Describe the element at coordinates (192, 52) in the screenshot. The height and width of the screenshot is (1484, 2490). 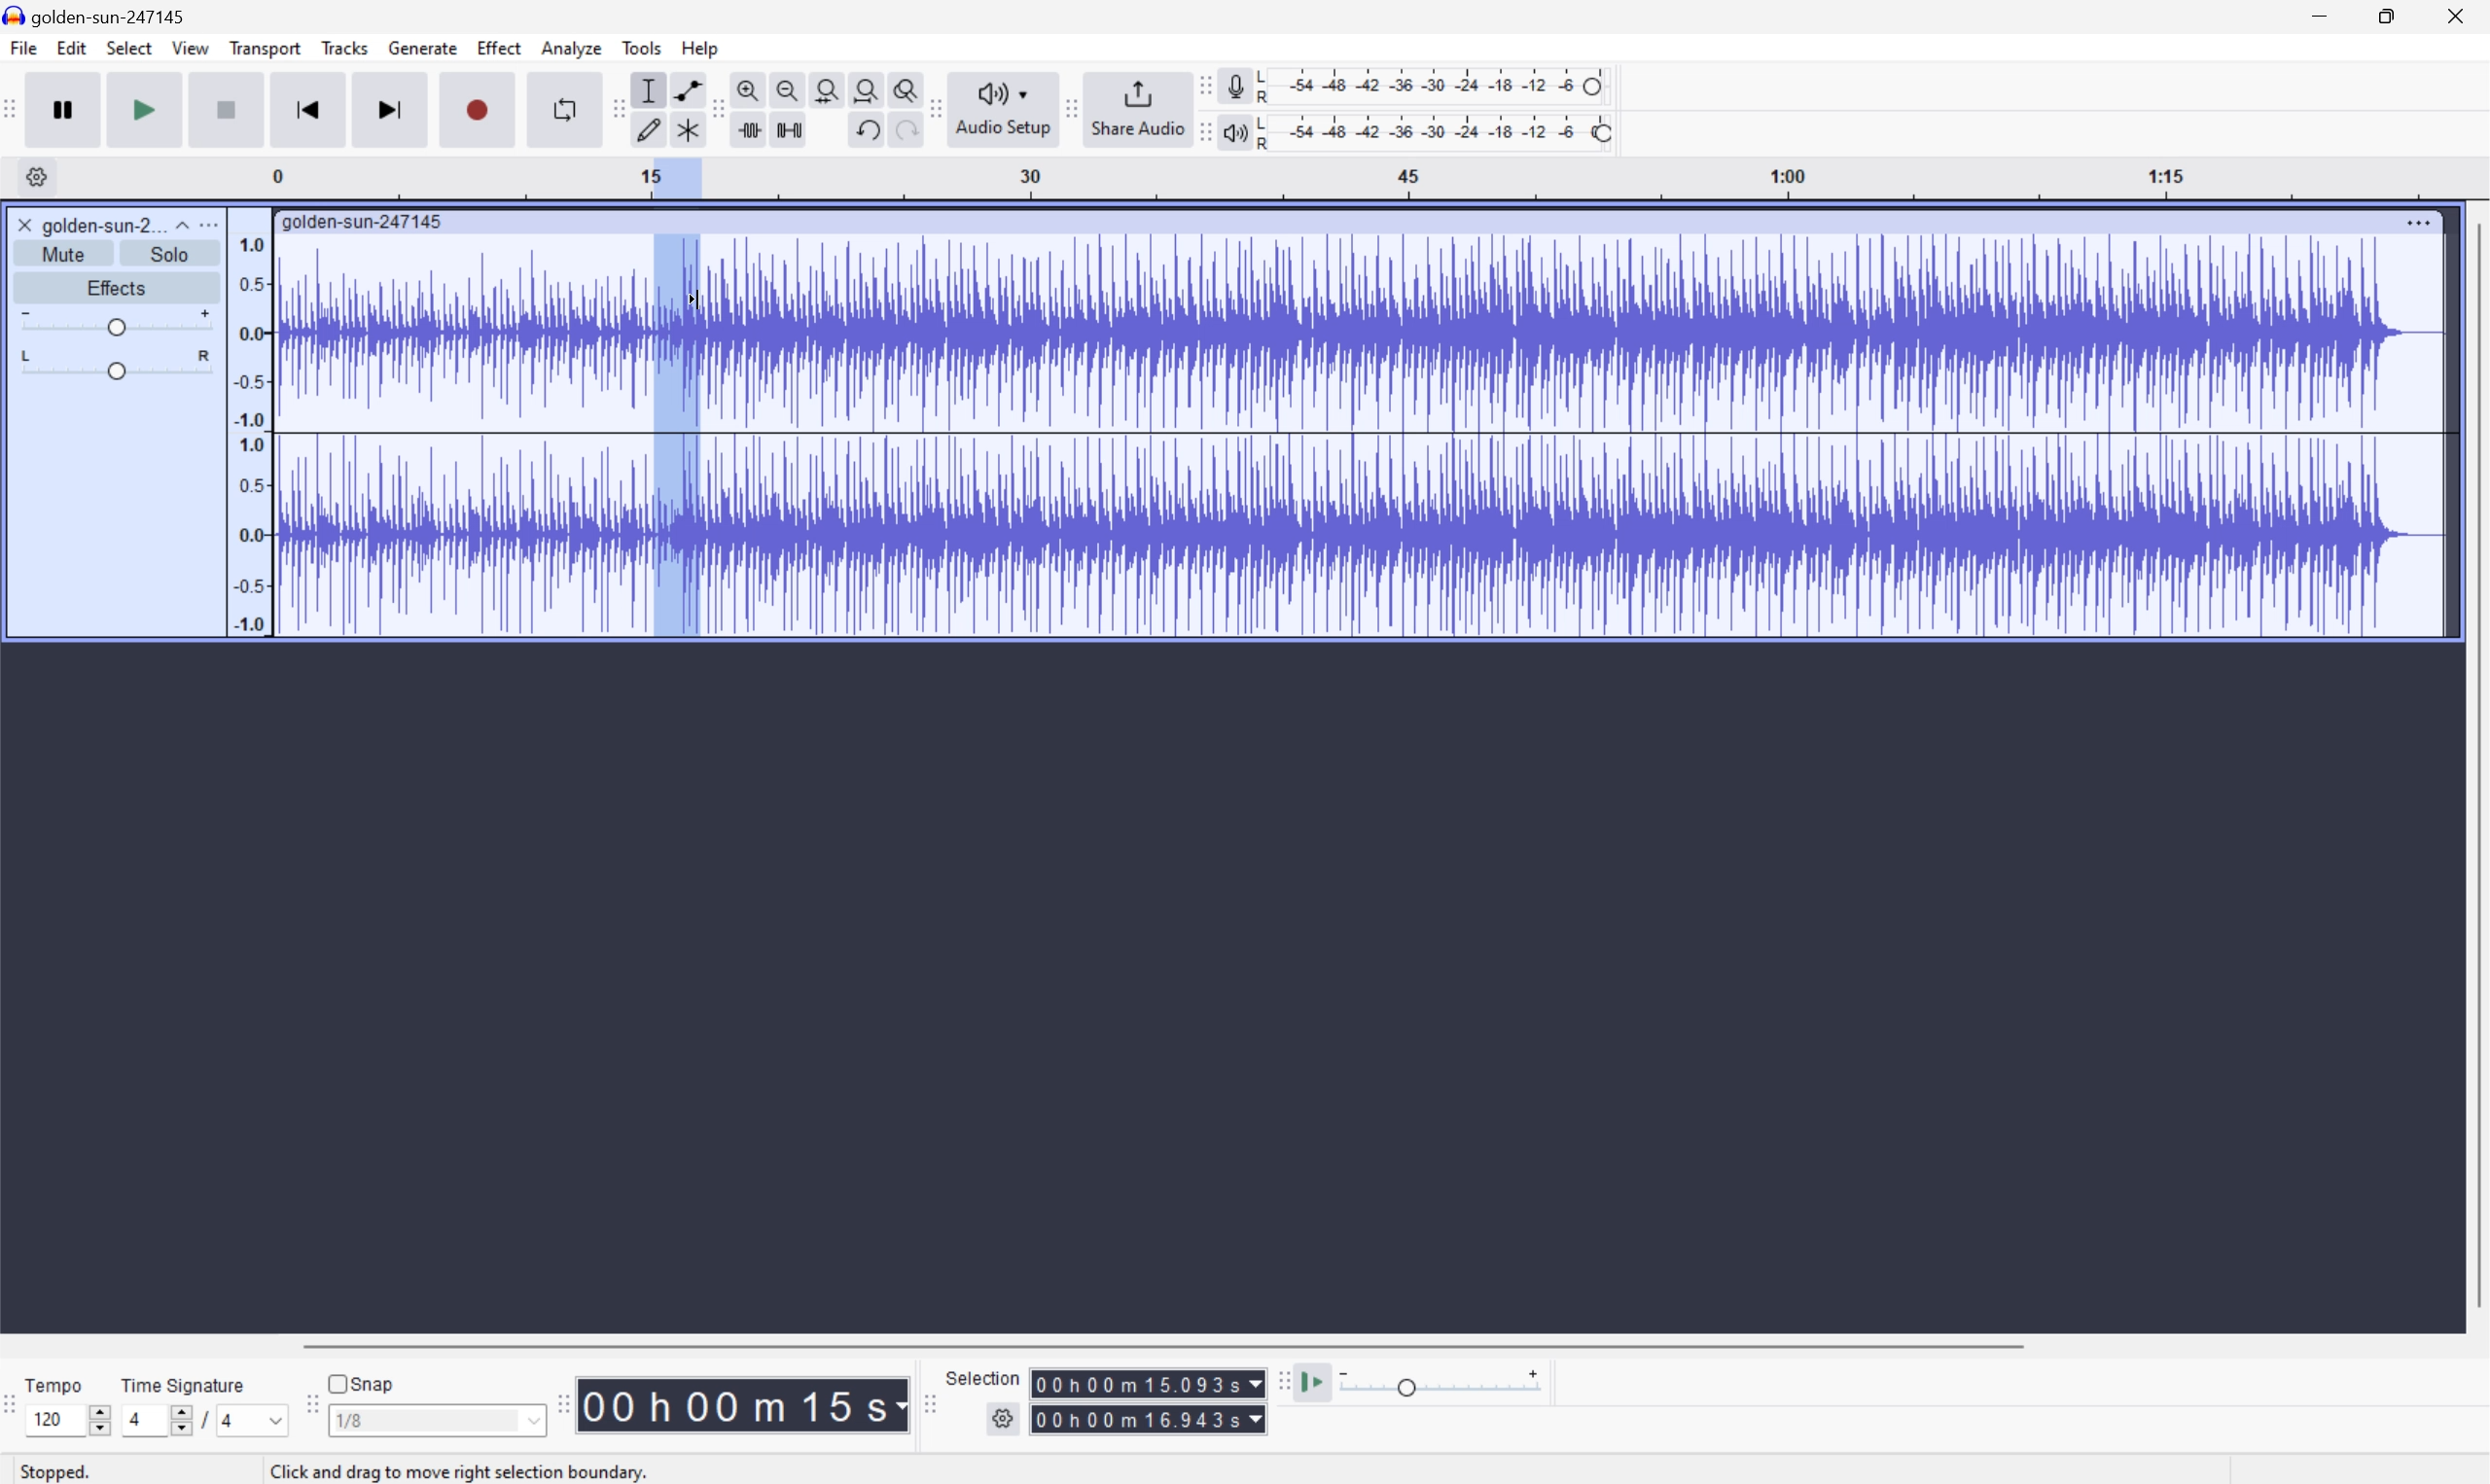
I see `View` at that location.